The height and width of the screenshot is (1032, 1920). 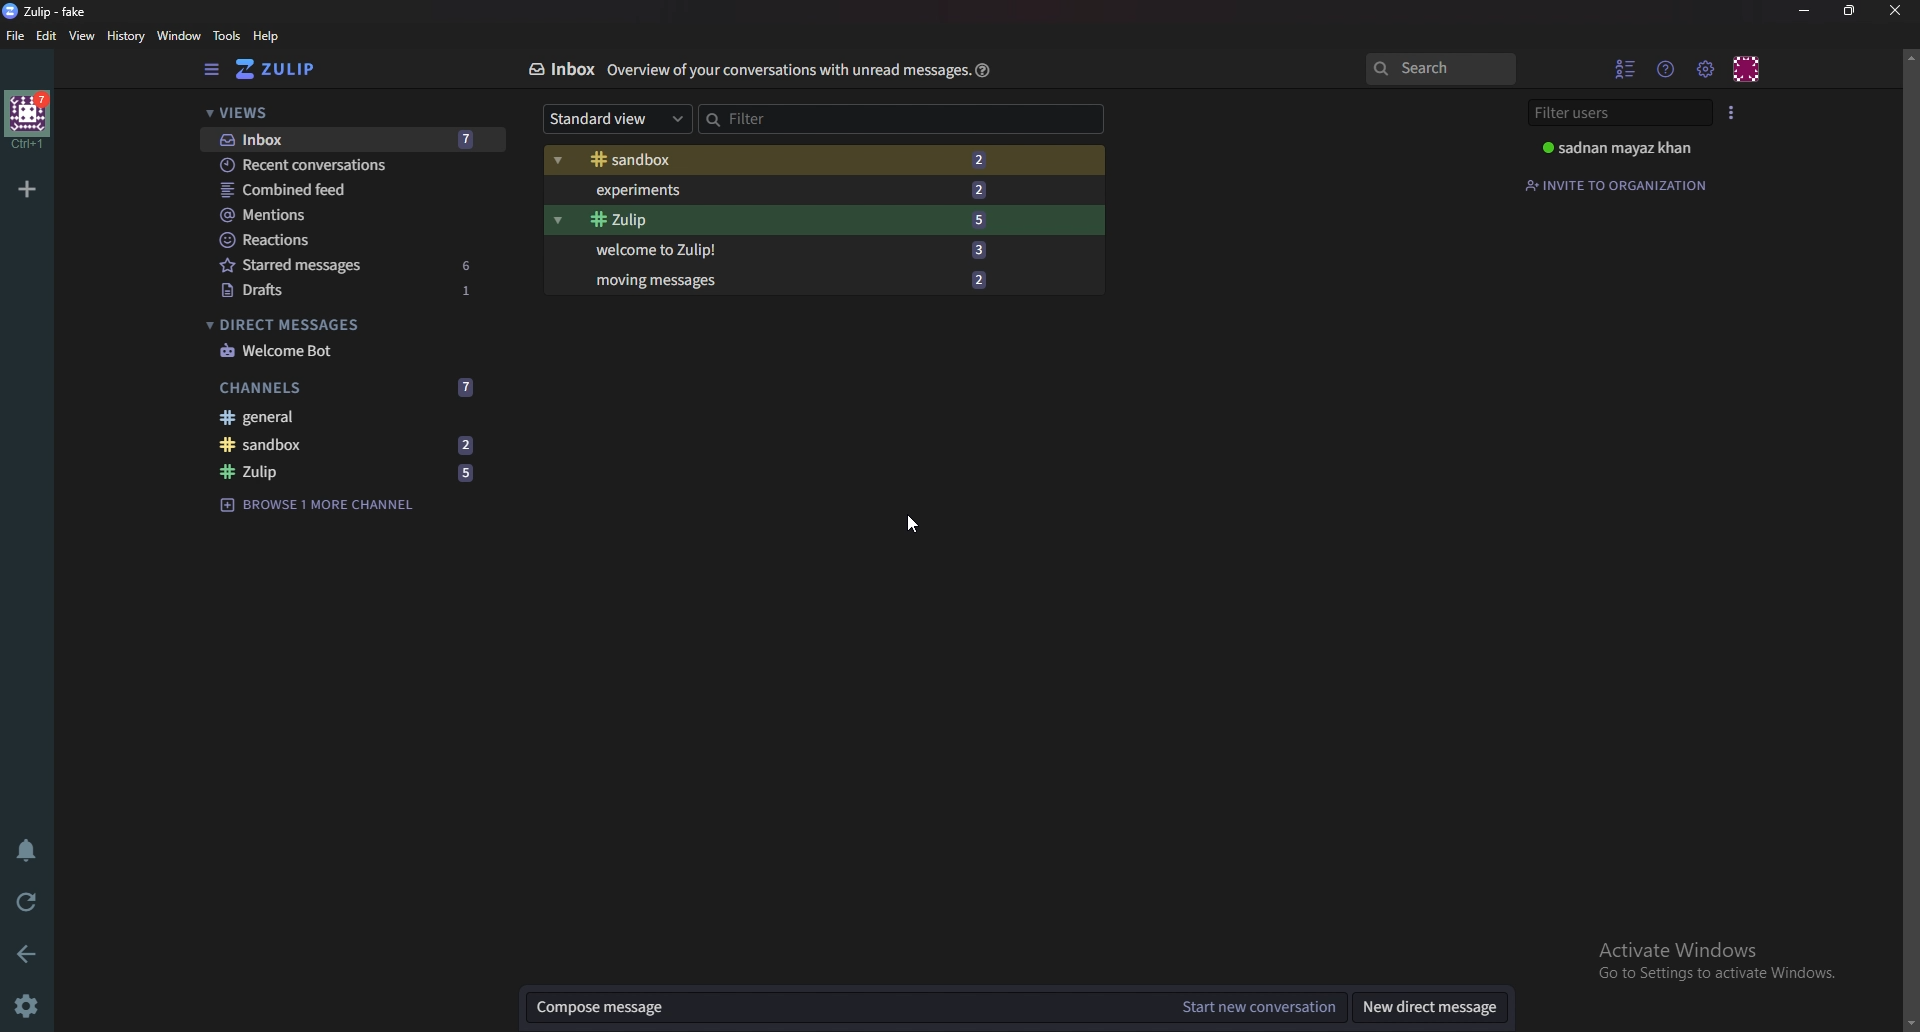 What do you see at coordinates (50, 12) in the screenshot?
I see `zulip-fake` at bounding box center [50, 12].